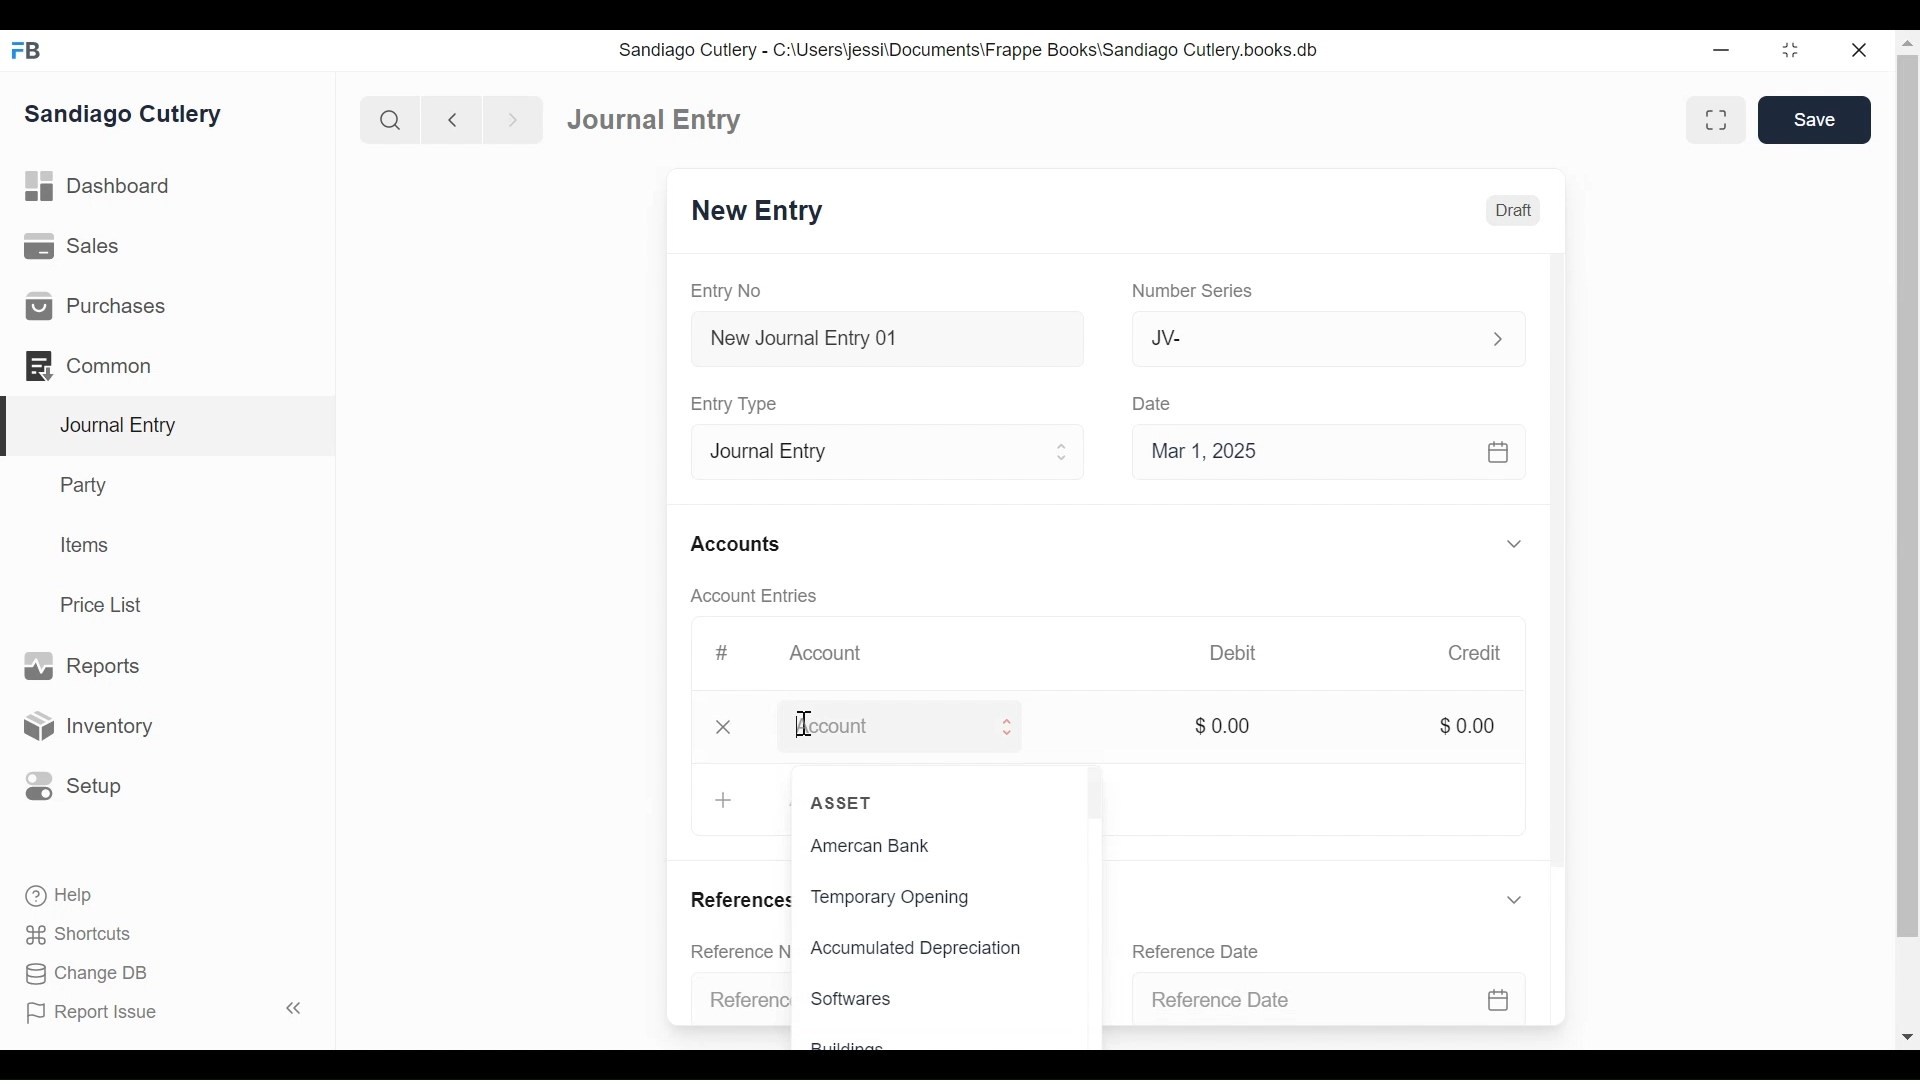 The height and width of the screenshot is (1080, 1920). I want to click on Accounts, so click(747, 544).